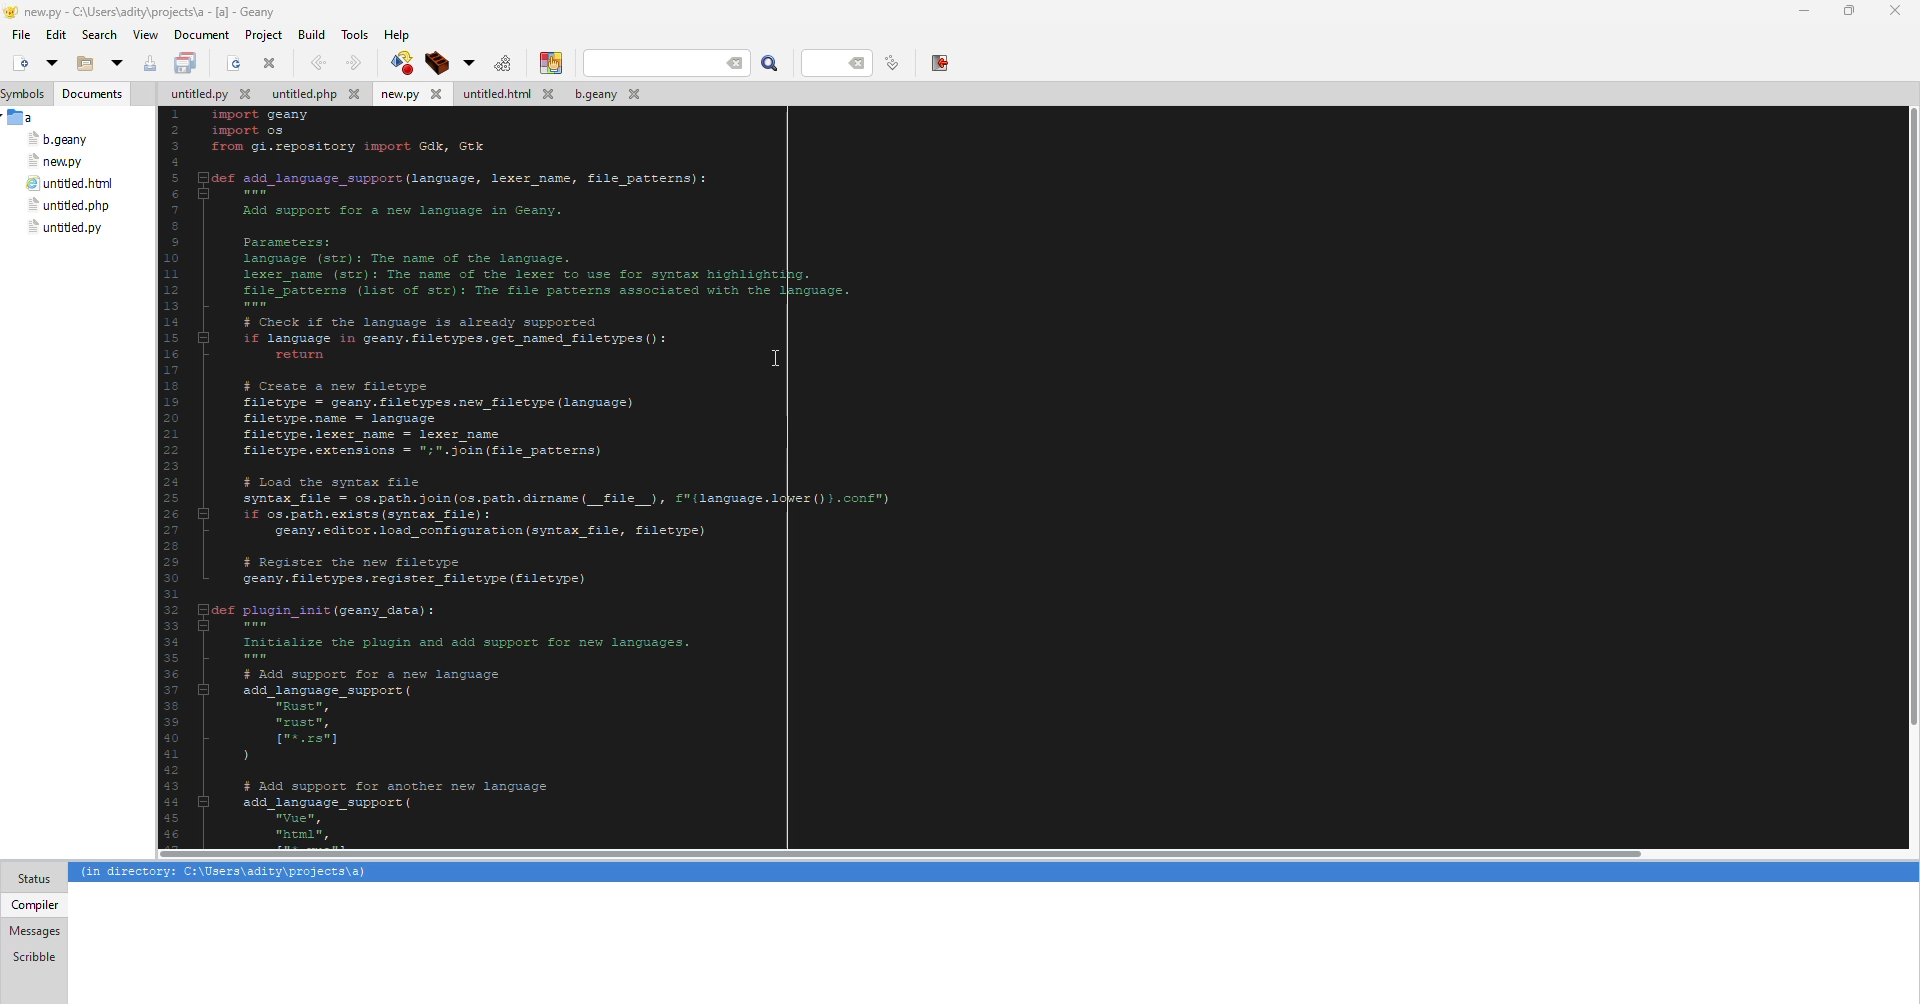 Image resolution: width=1920 pixels, height=1004 pixels. What do you see at coordinates (398, 34) in the screenshot?
I see `help` at bounding box center [398, 34].